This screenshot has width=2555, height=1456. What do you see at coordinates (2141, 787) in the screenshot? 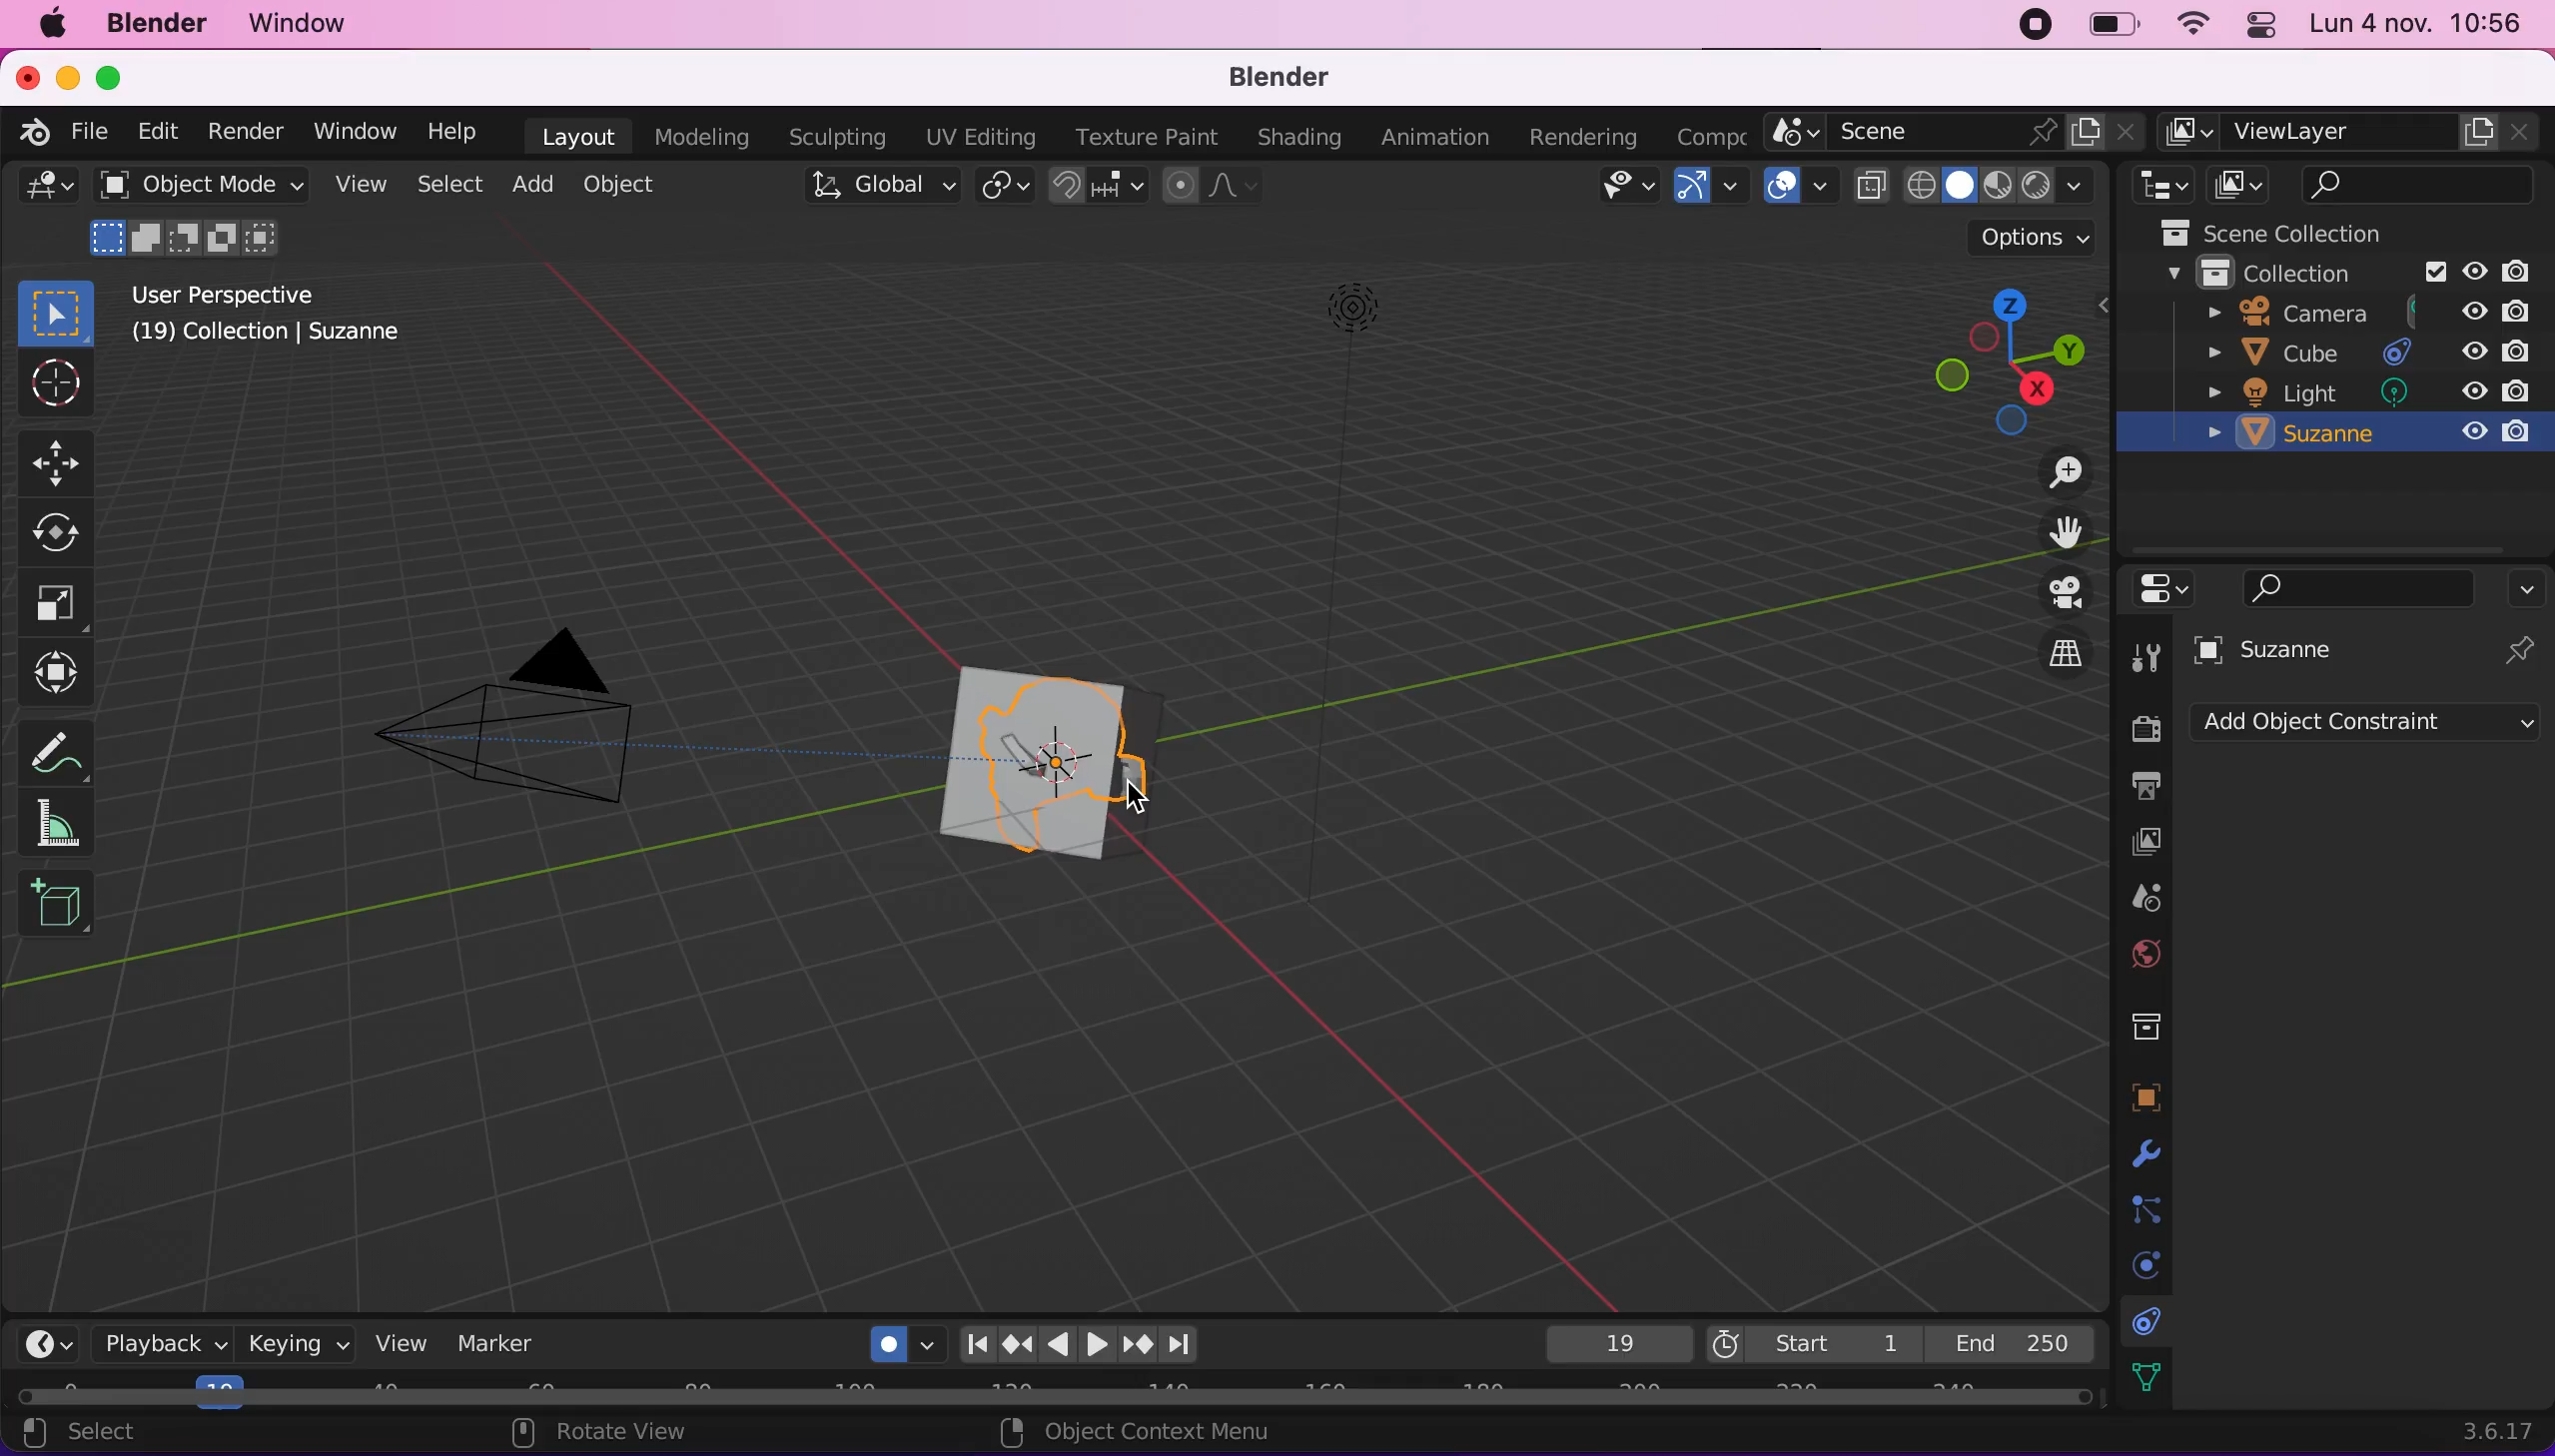
I see `output` at bounding box center [2141, 787].